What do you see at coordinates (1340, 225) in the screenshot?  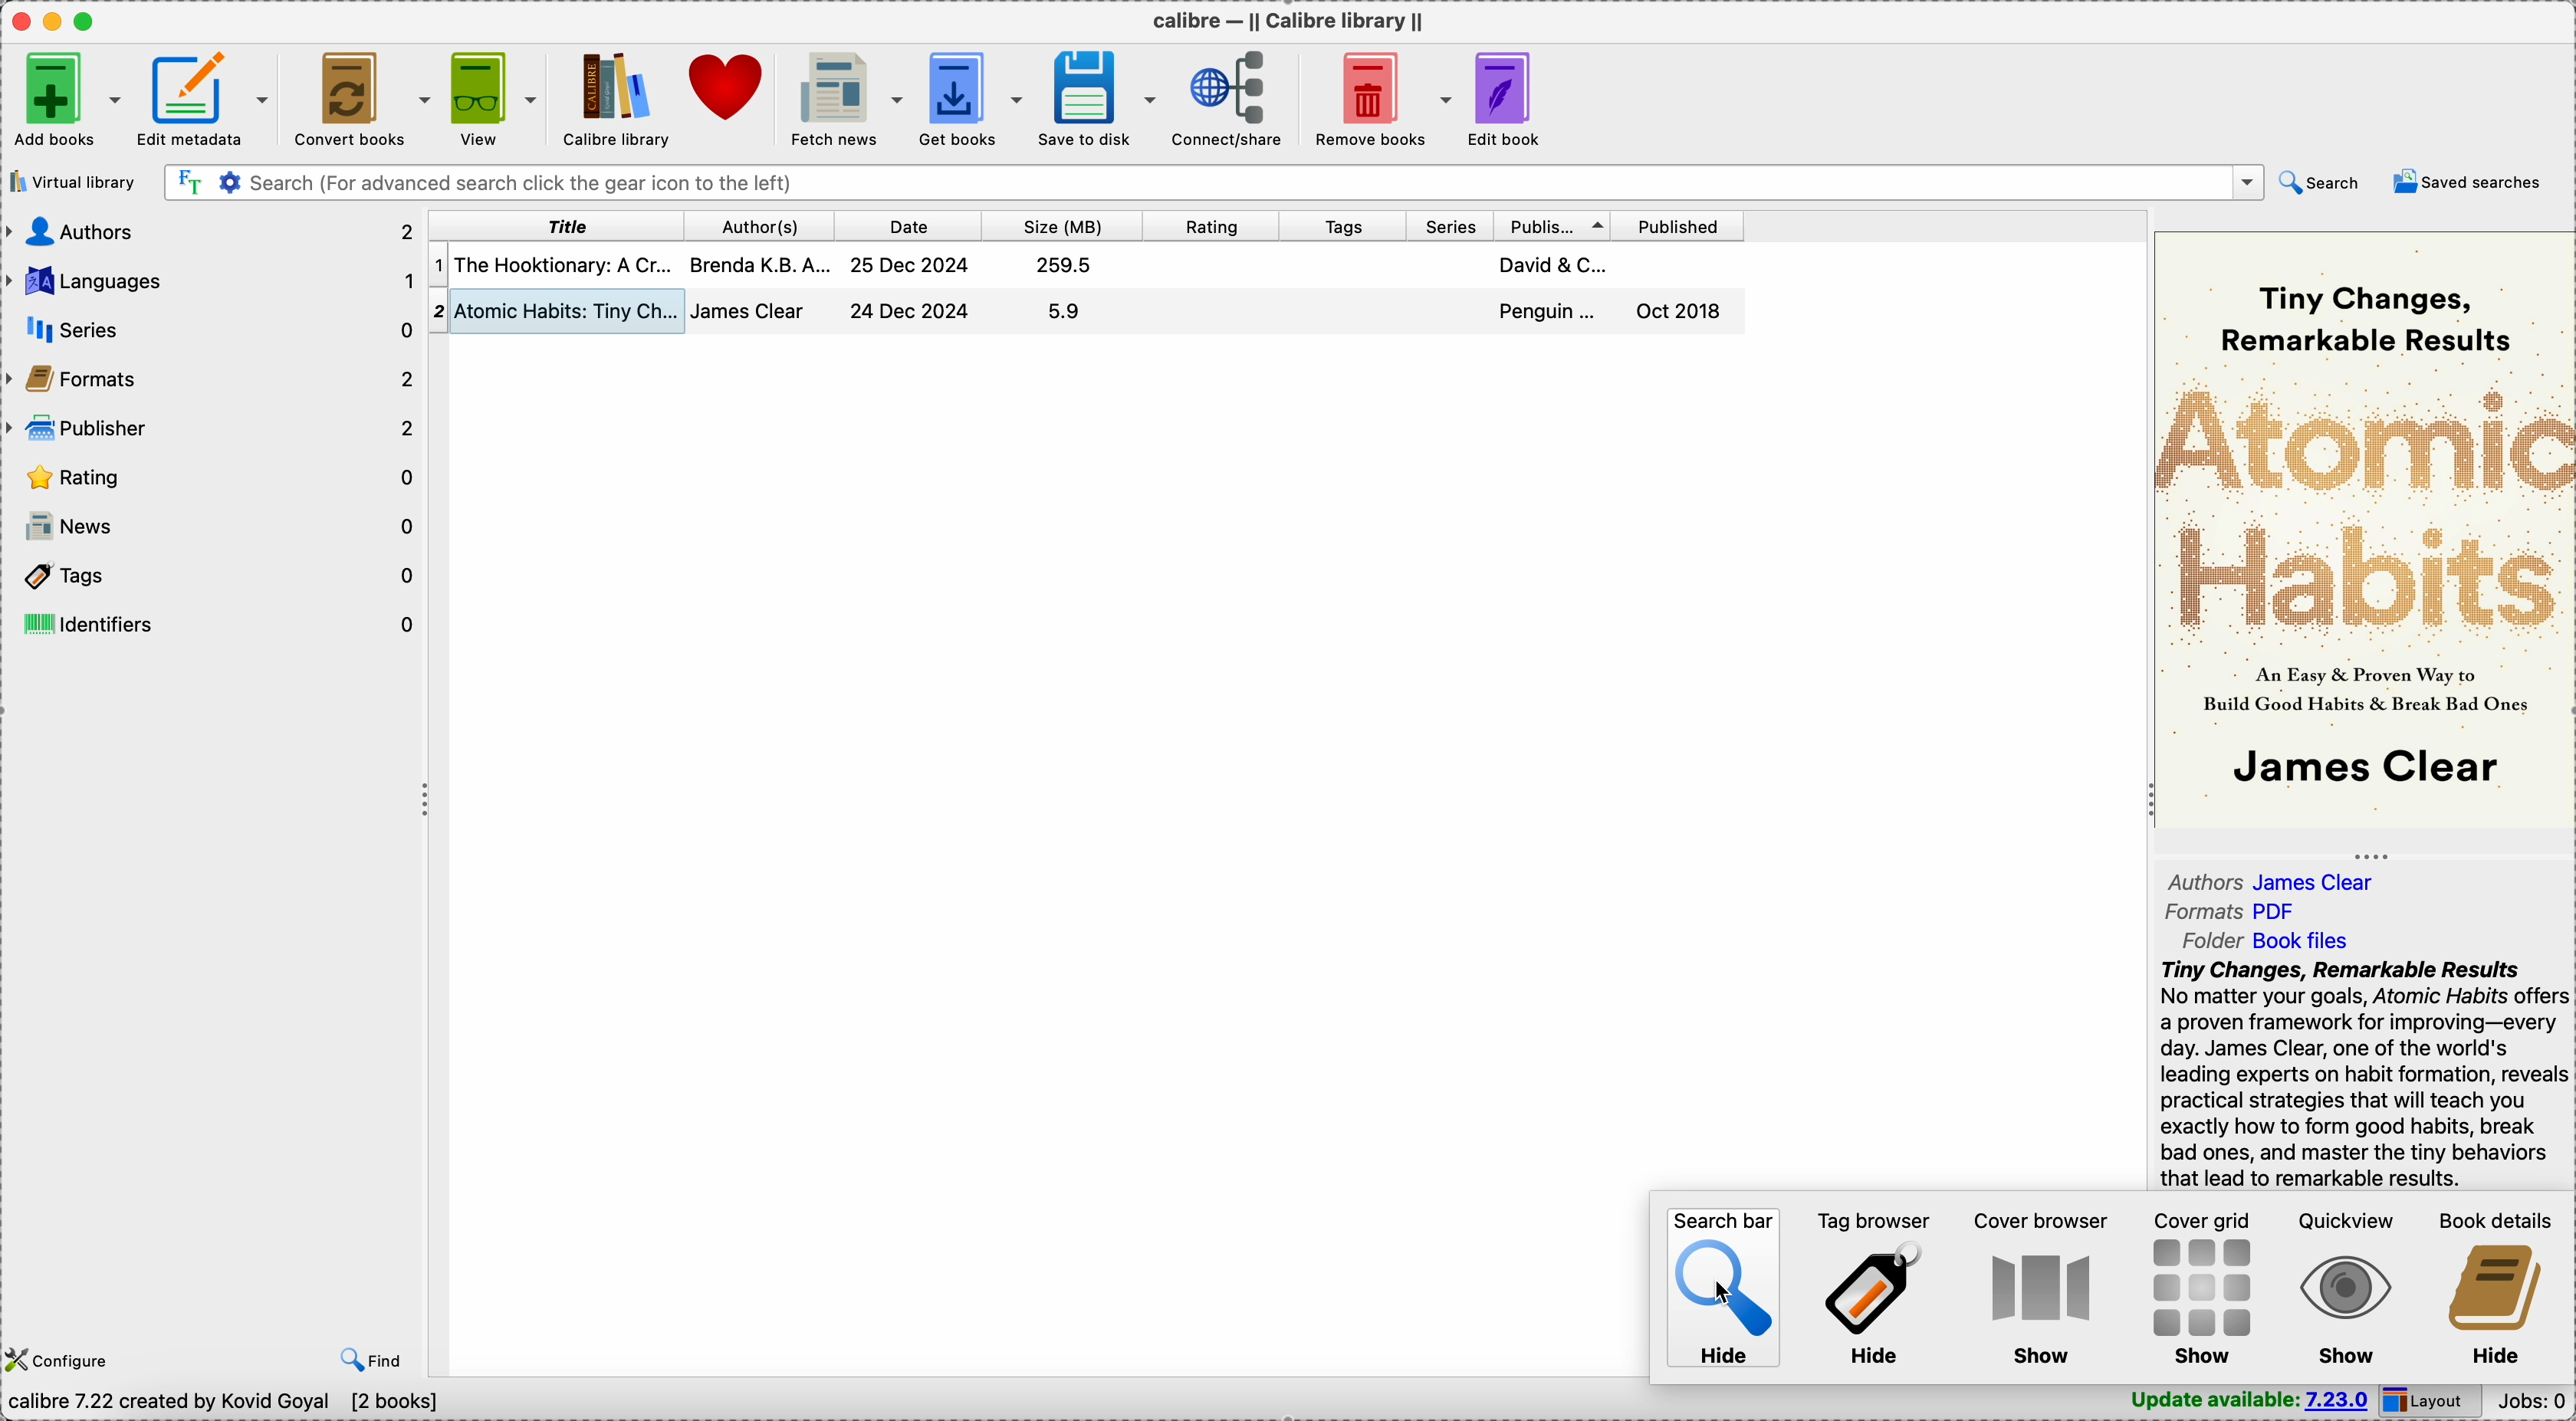 I see `tags` at bounding box center [1340, 225].